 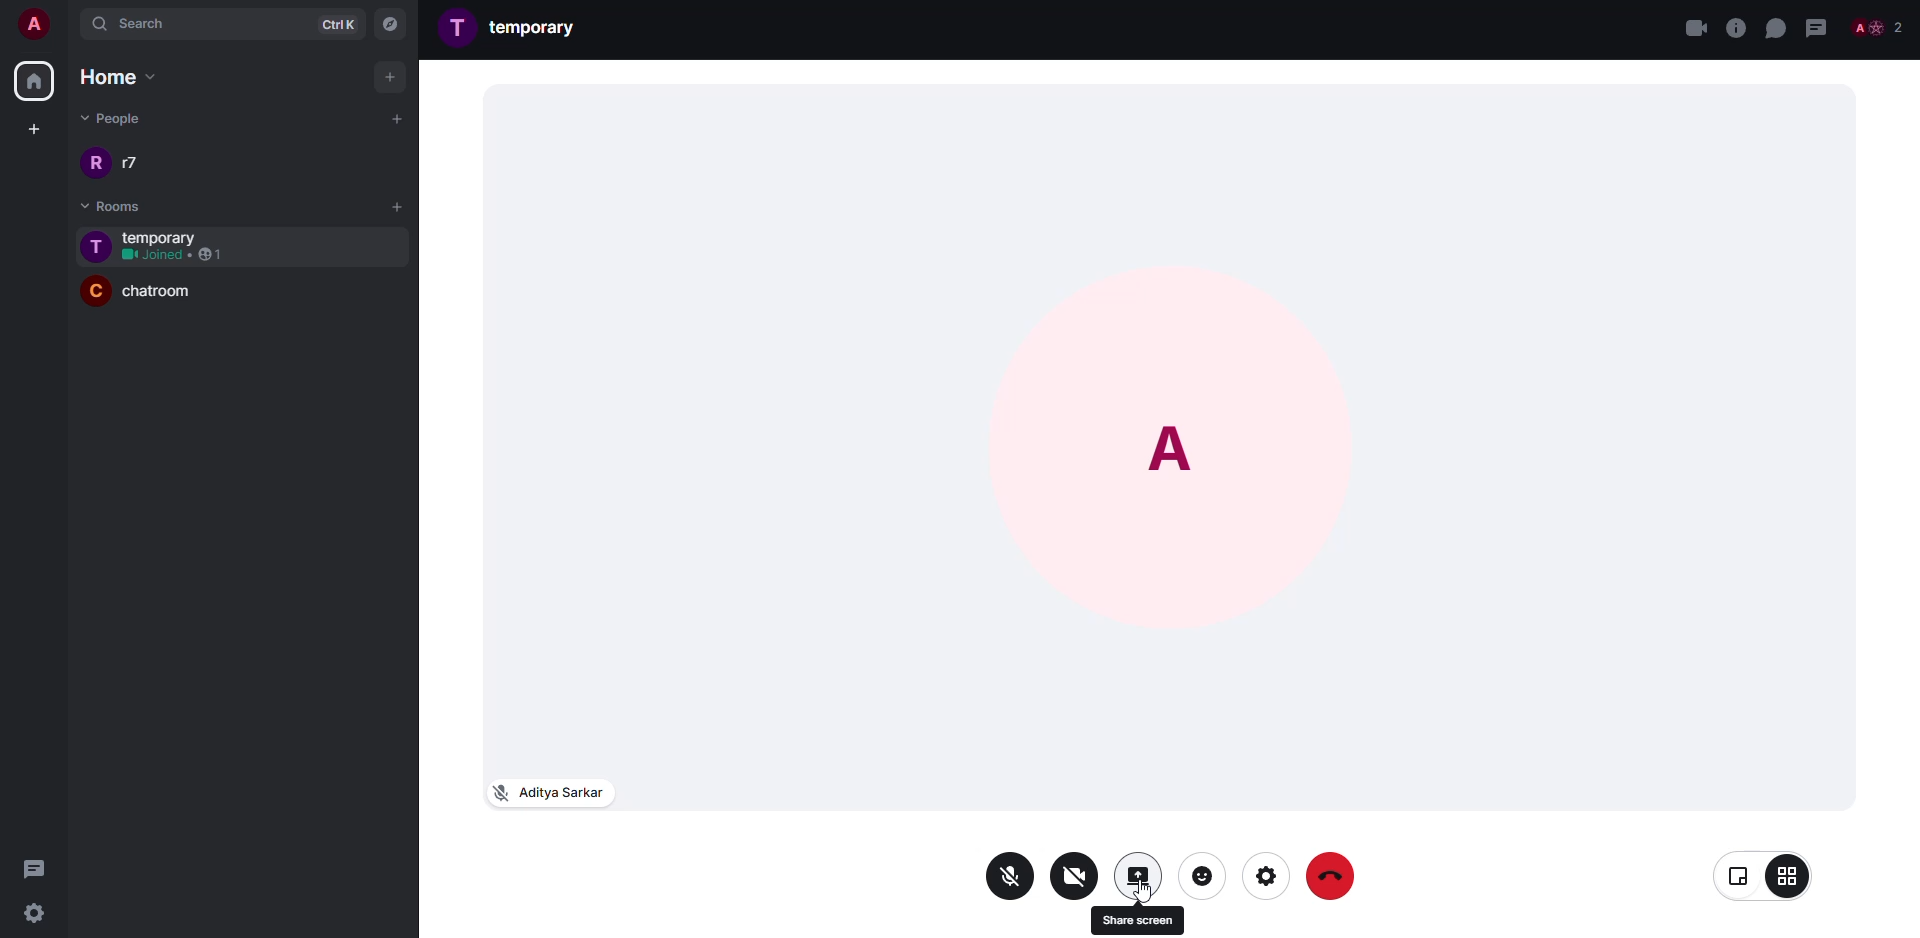 What do you see at coordinates (389, 25) in the screenshot?
I see `navigator` at bounding box center [389, 25].